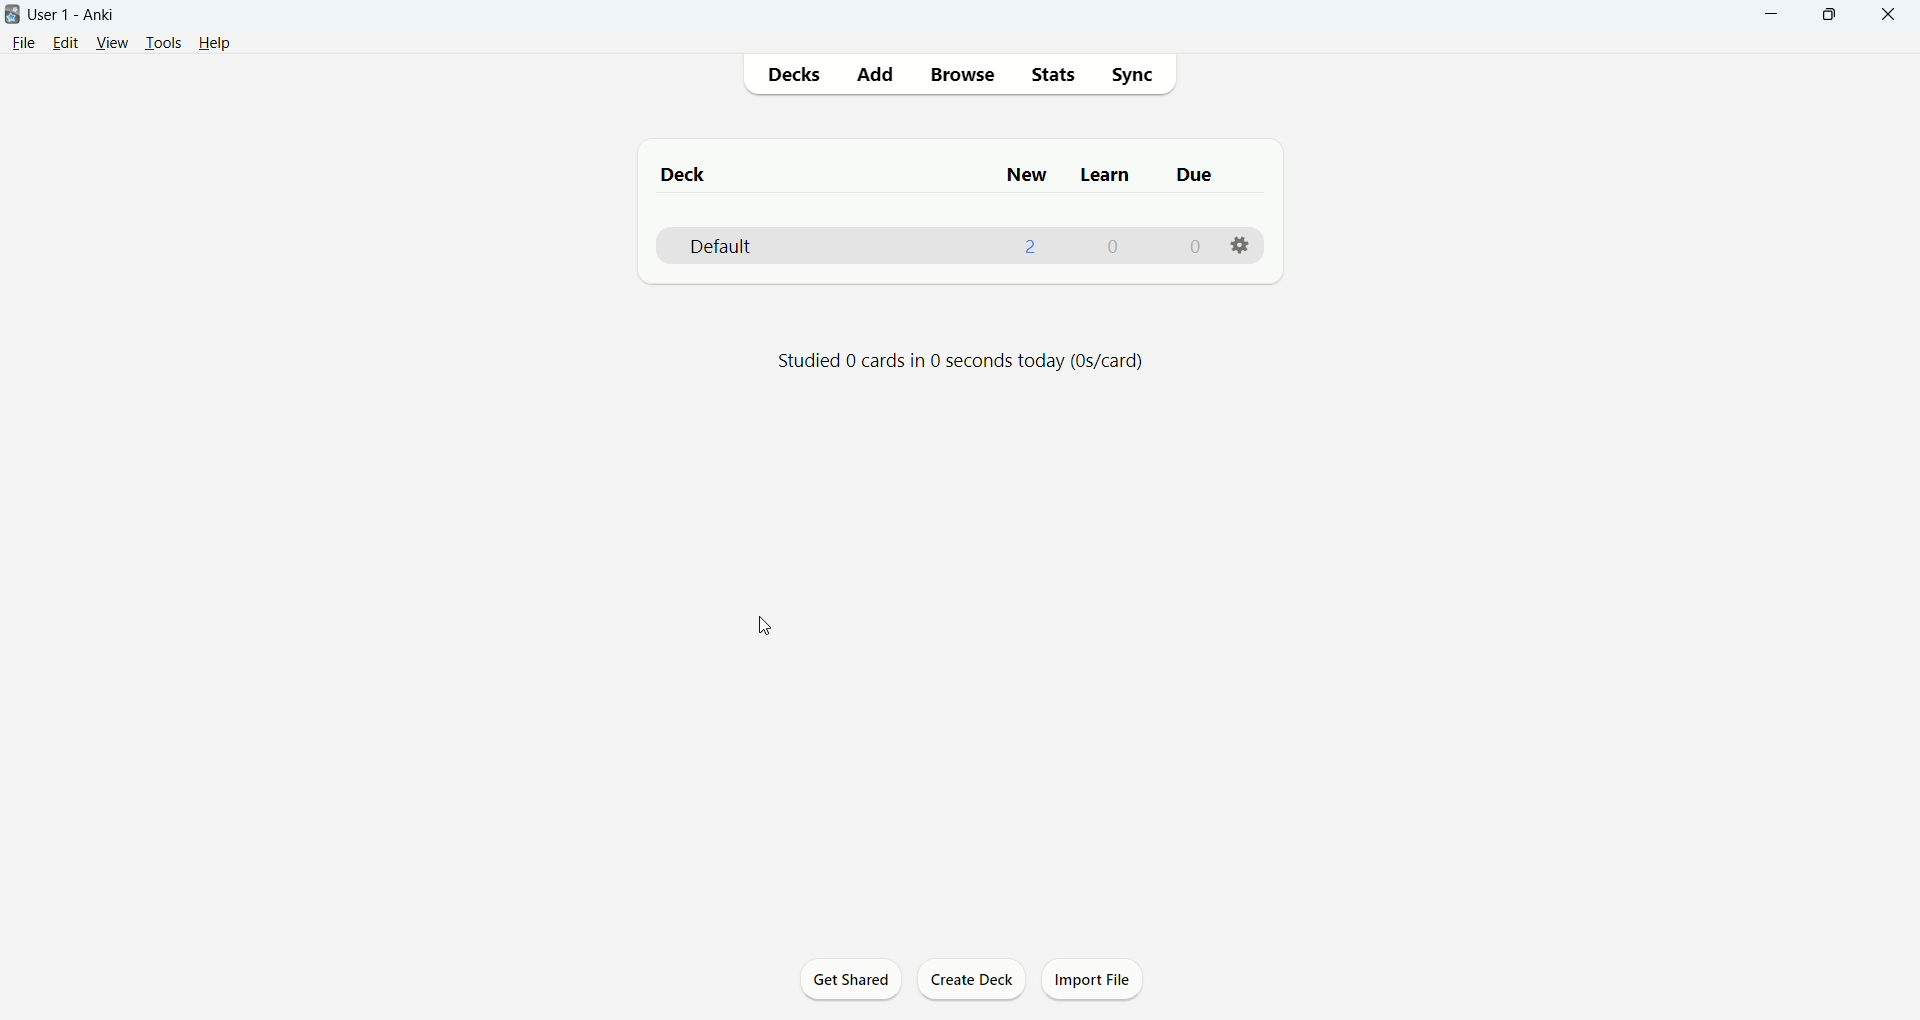  What do you see at coordinates (1108, 176) in the screenshot?
I see `learn` at bounding box center [1108, 176].